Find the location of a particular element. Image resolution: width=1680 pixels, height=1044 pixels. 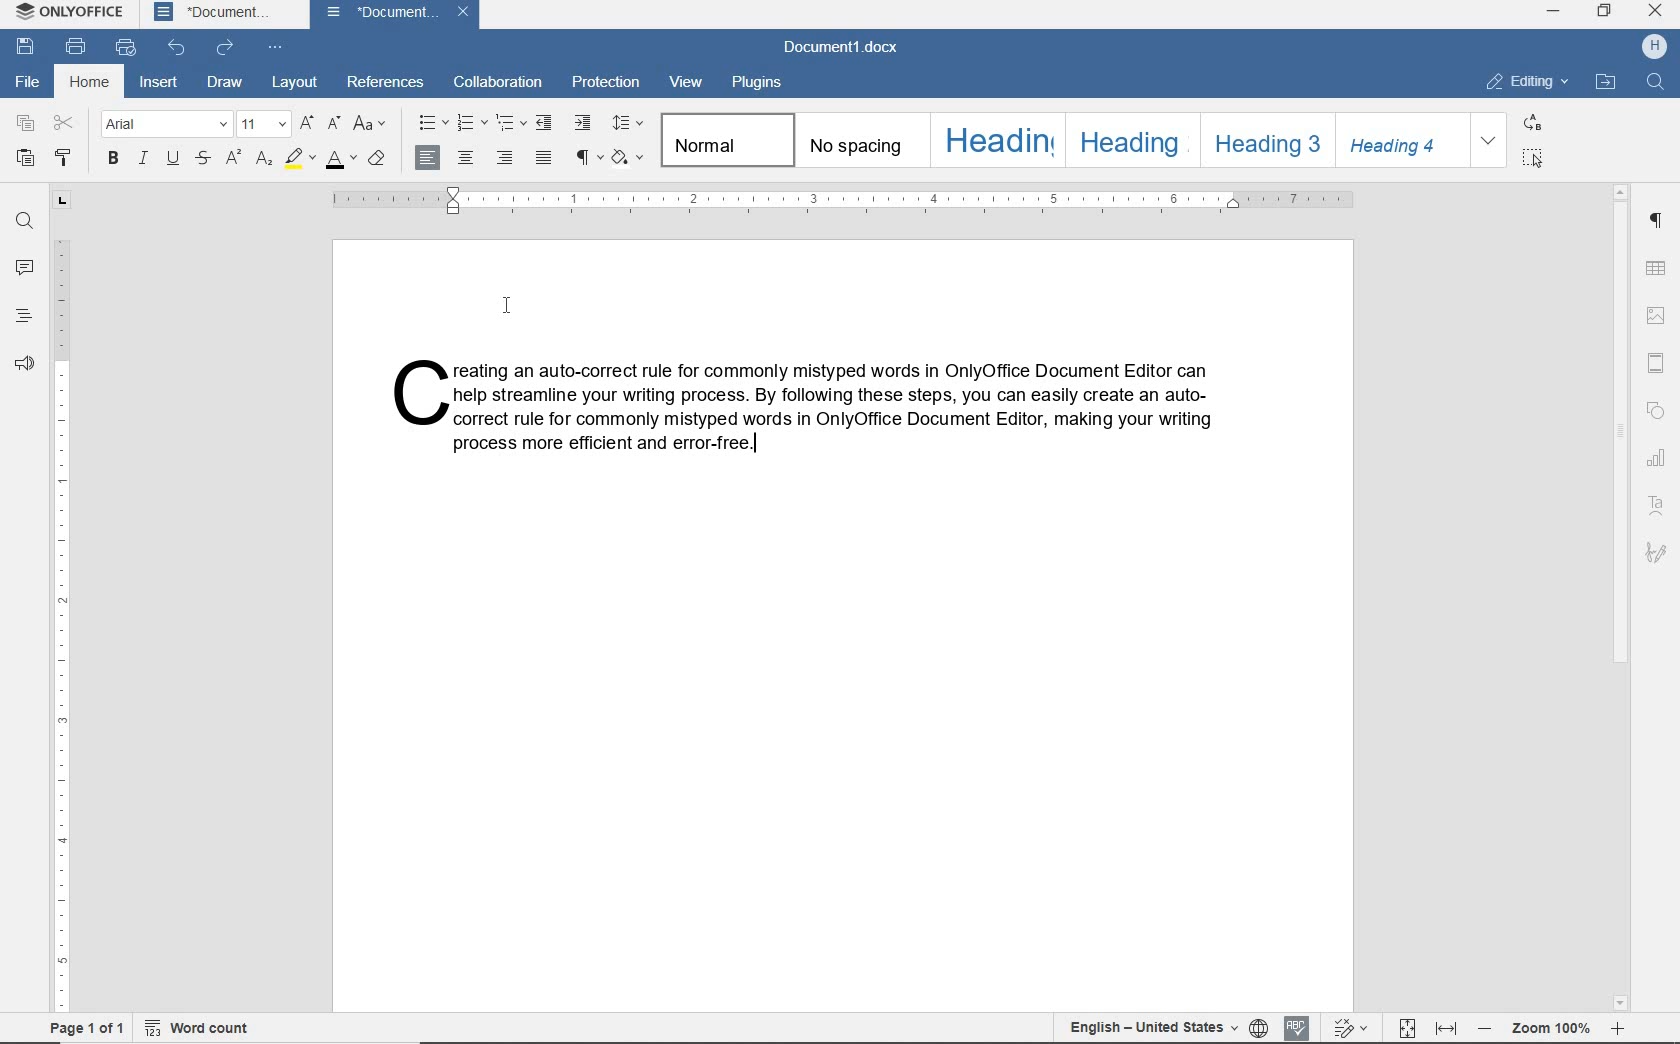

NONPRINTING CHARACTERS is located at coordinates (588, 158).